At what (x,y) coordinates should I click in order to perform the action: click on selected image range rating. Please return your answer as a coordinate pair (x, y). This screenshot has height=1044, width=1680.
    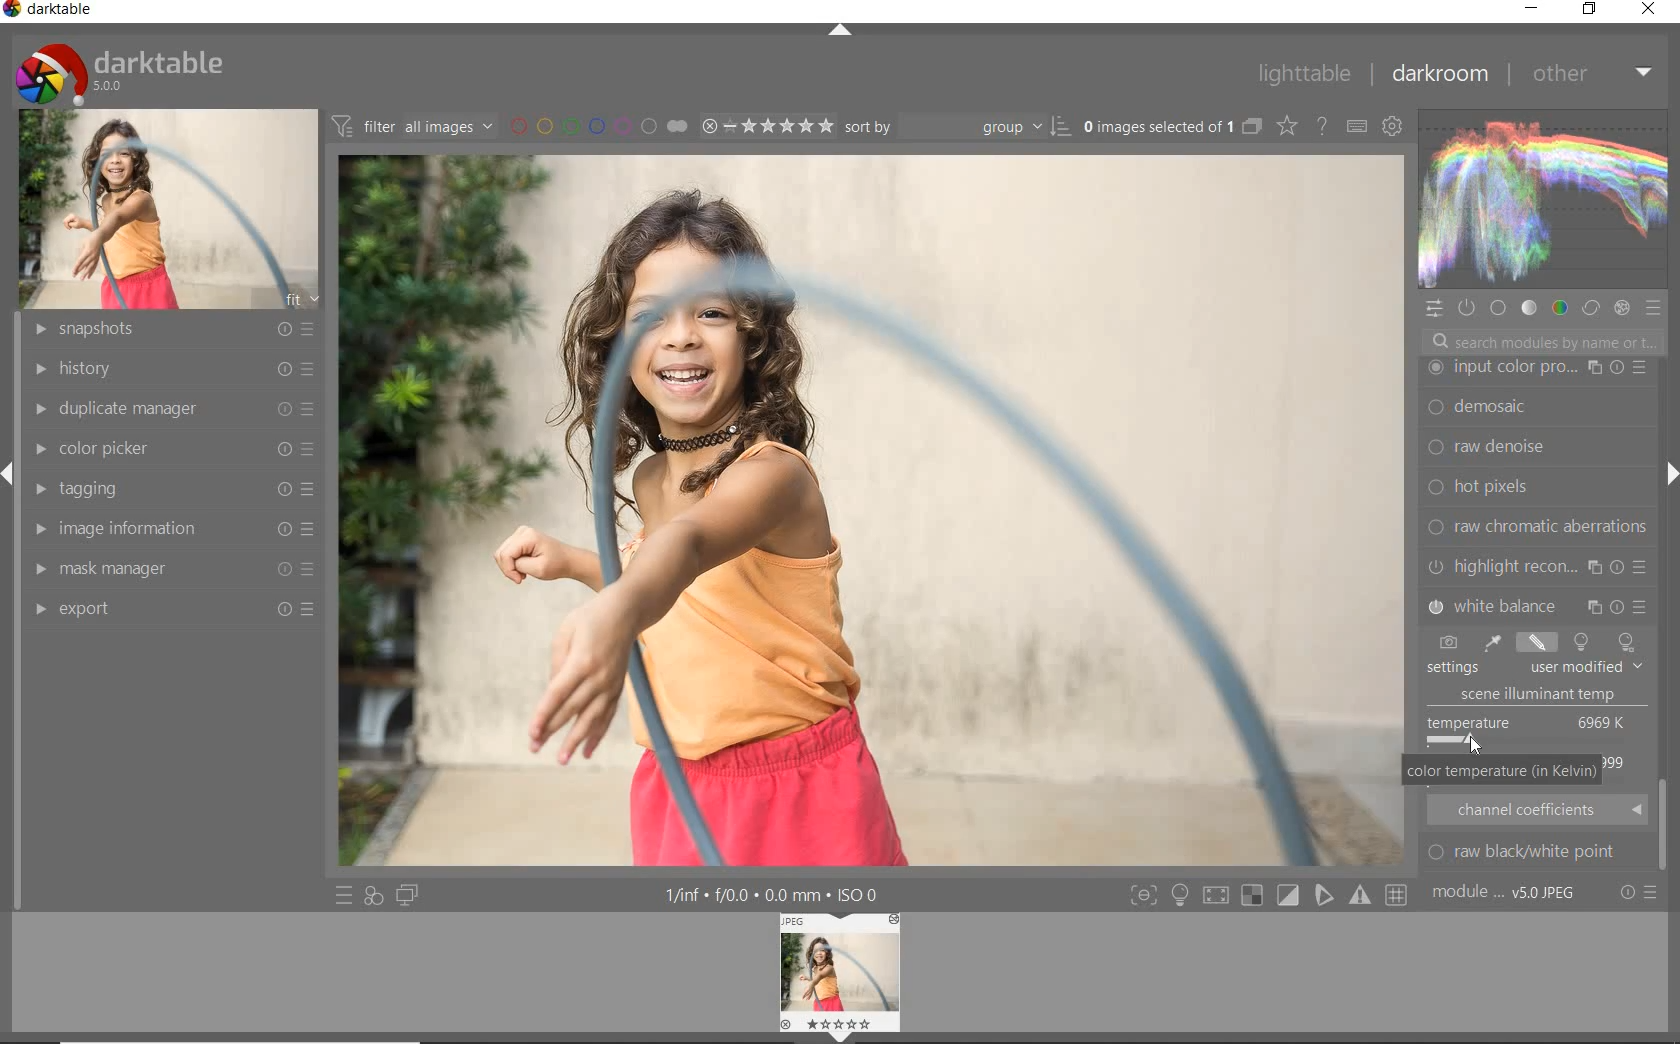
    Looking at the image, I should click on (766, 124).